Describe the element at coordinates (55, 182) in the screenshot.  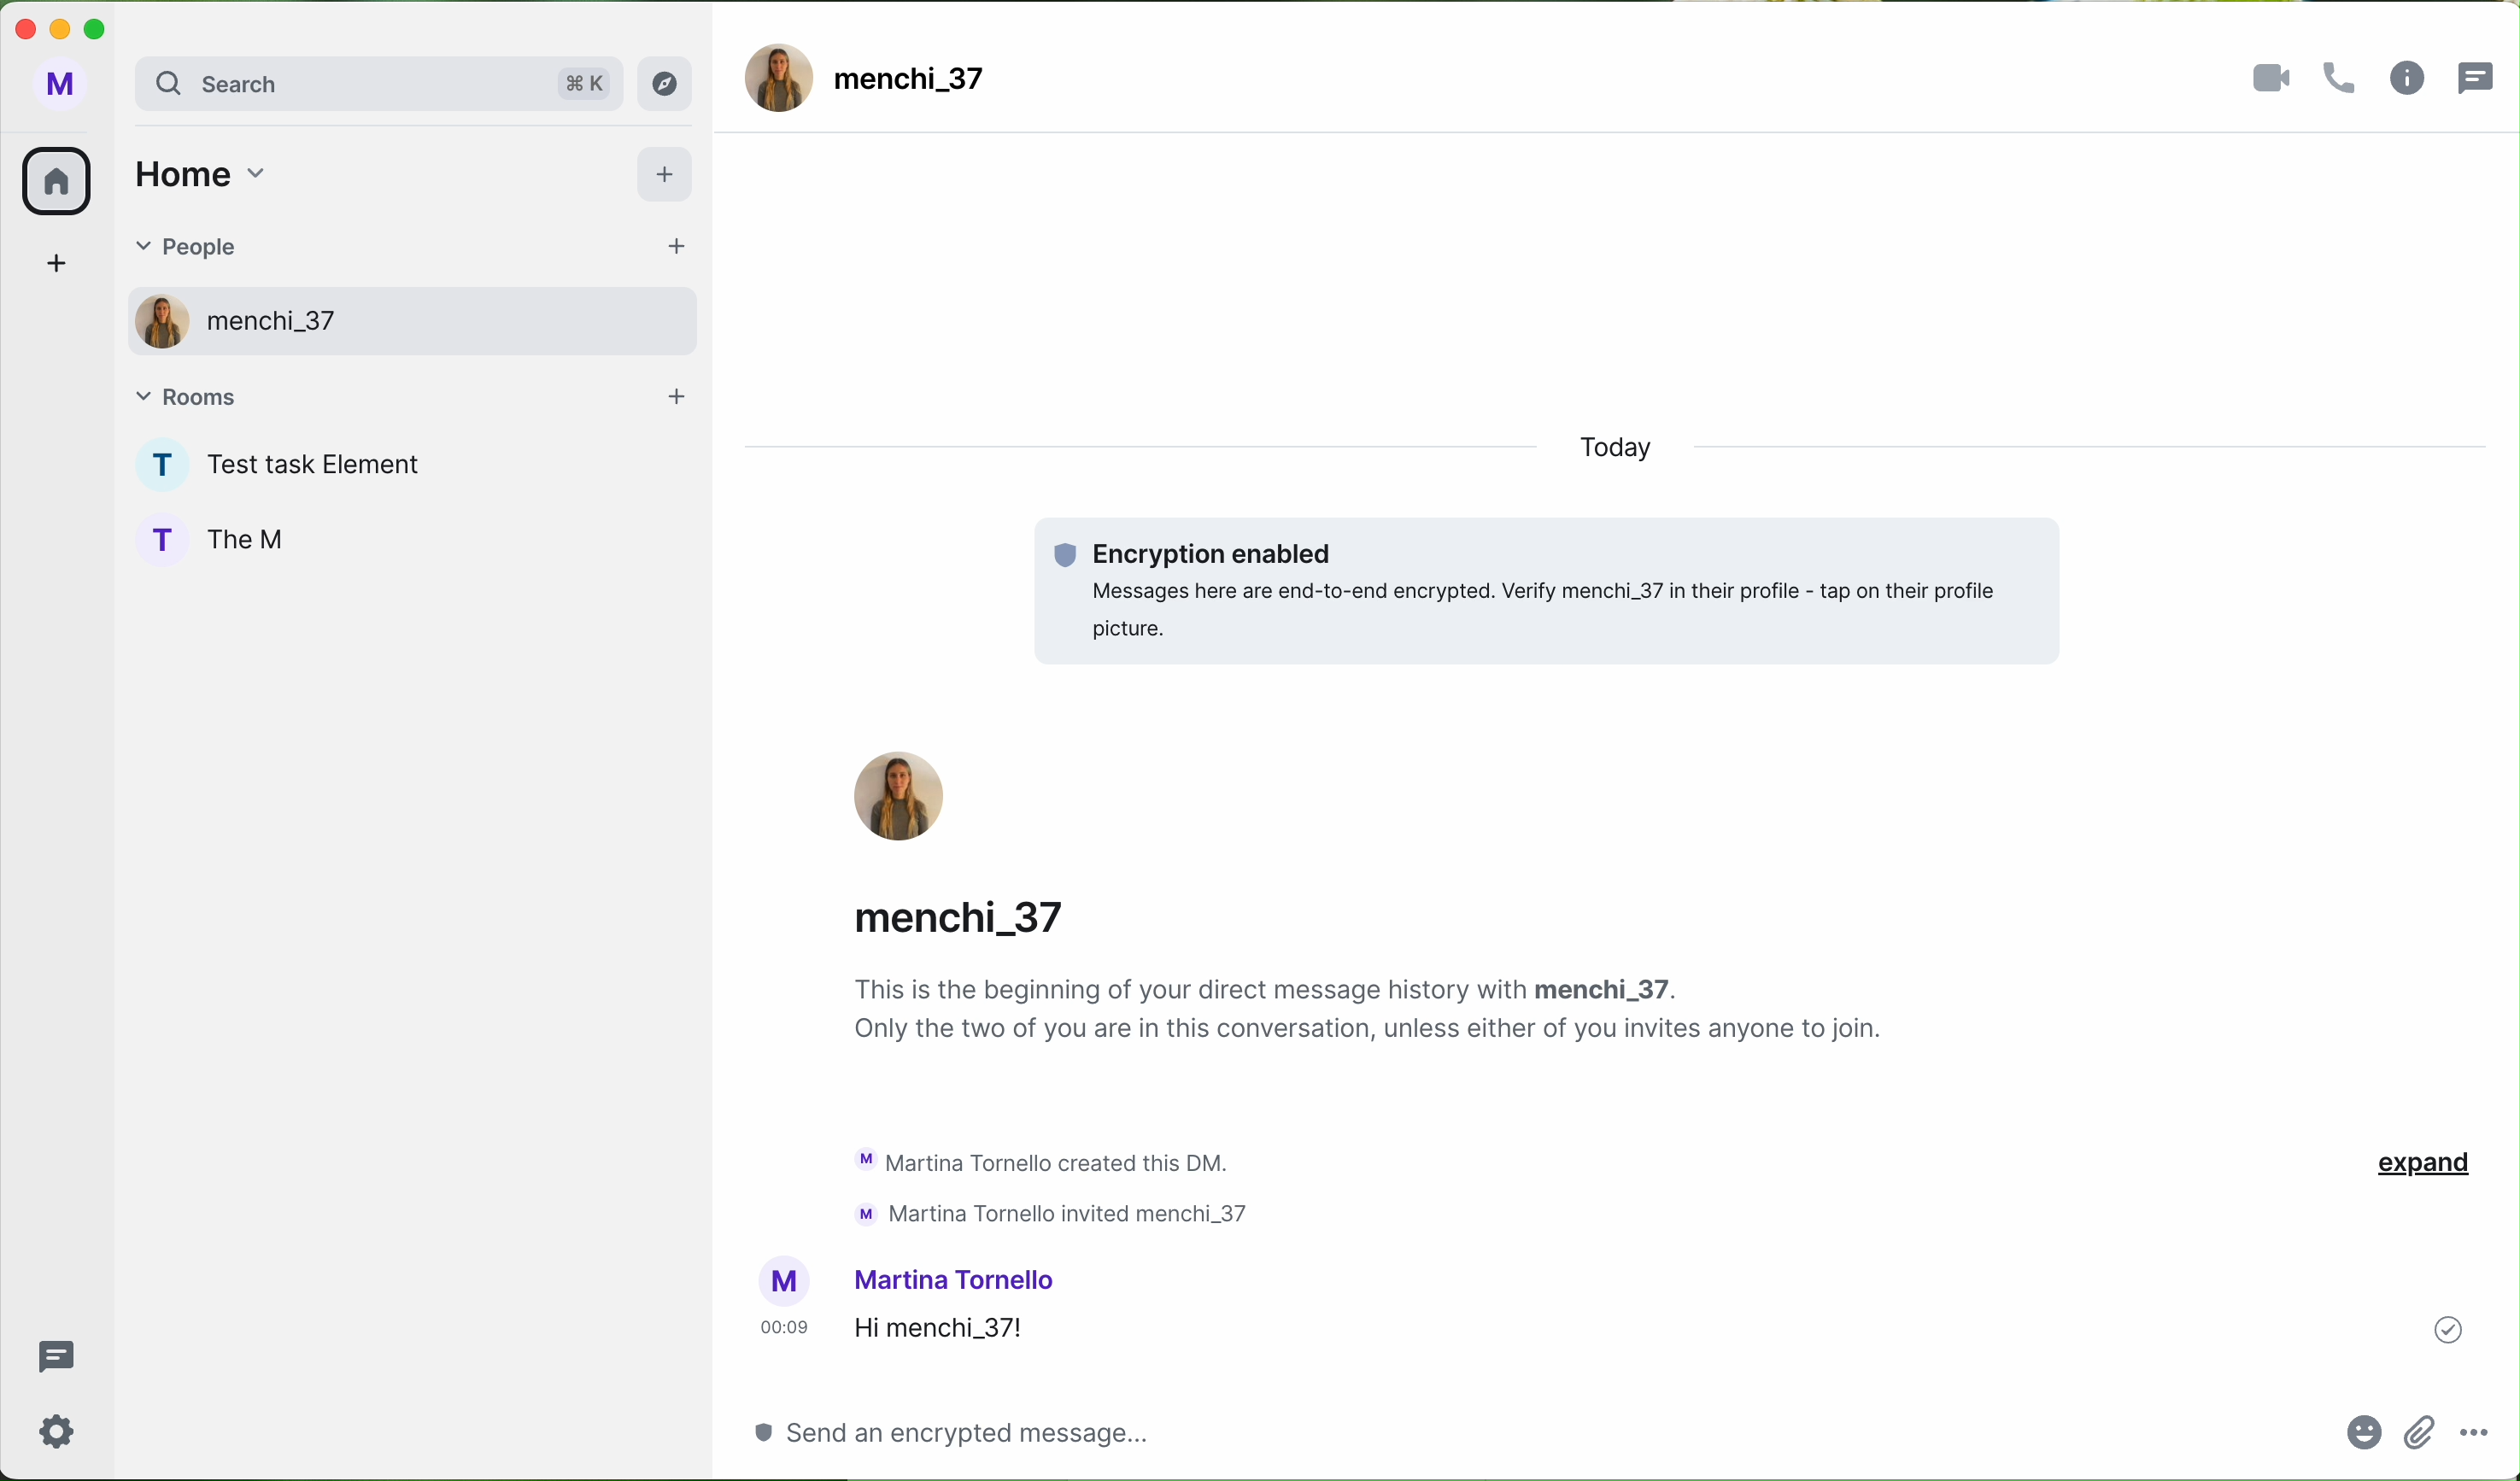
I see `home icon` at that location.